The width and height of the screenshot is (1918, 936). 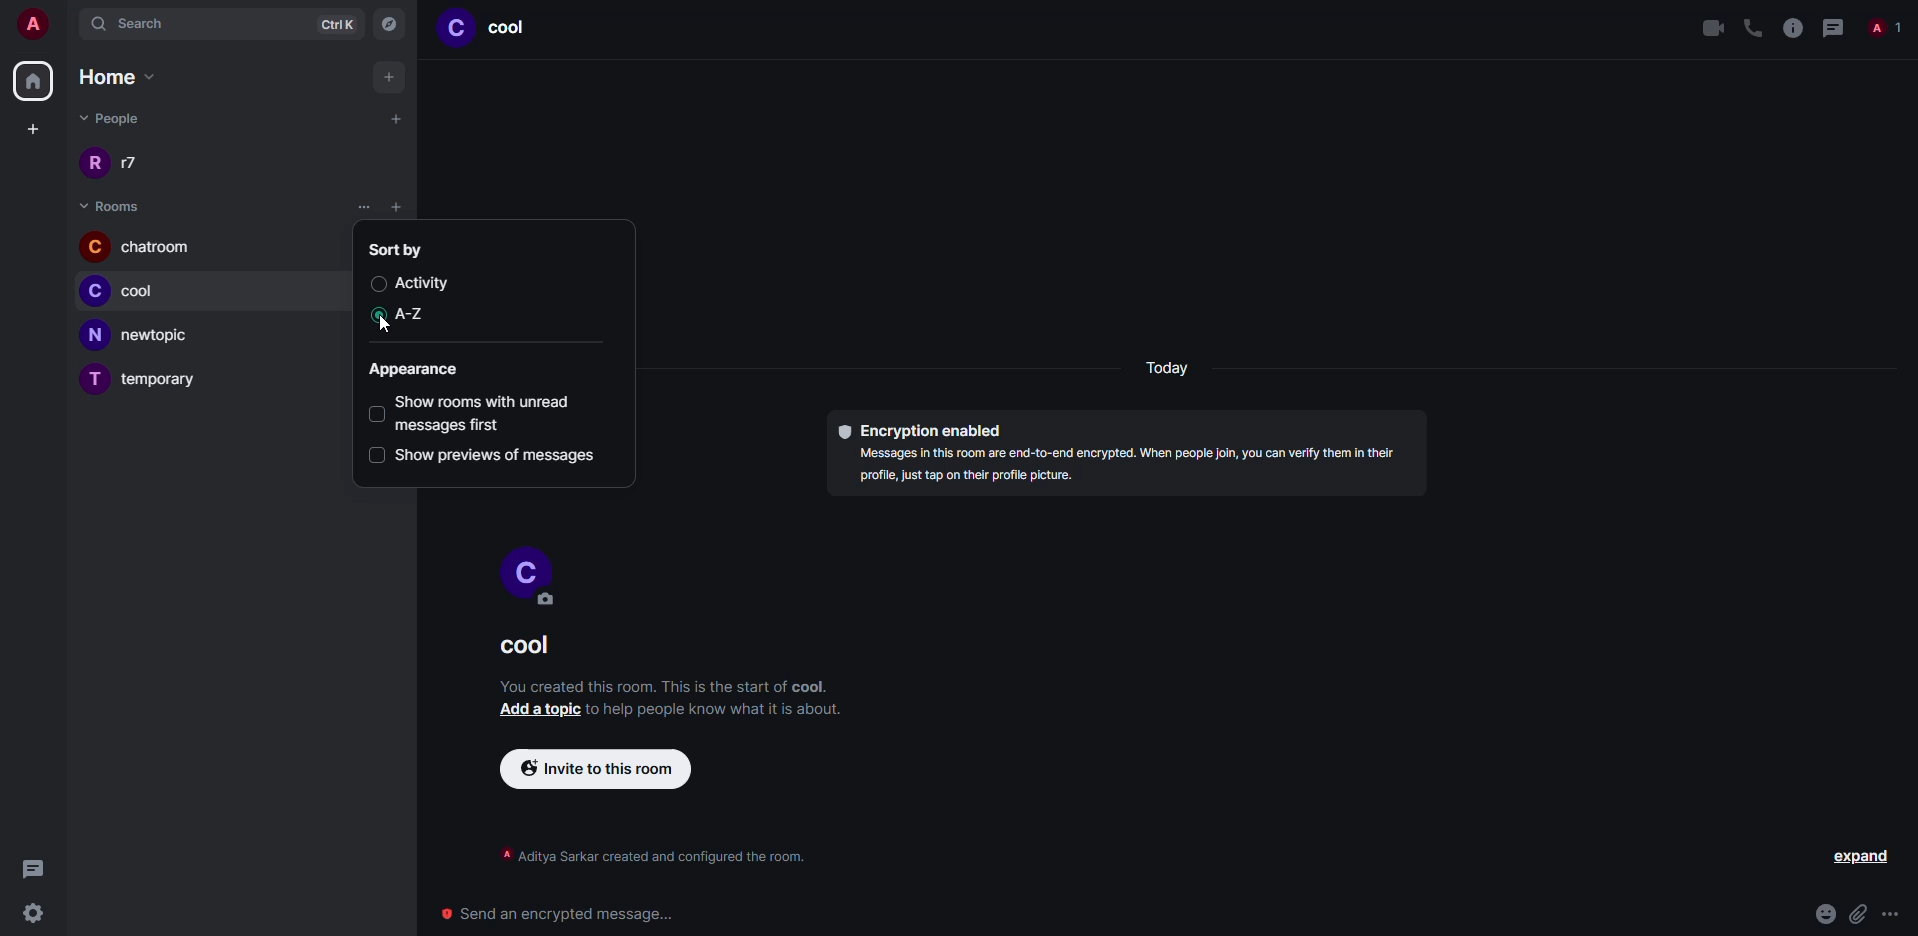 I want to click on day, so click(x=1176, y=369).